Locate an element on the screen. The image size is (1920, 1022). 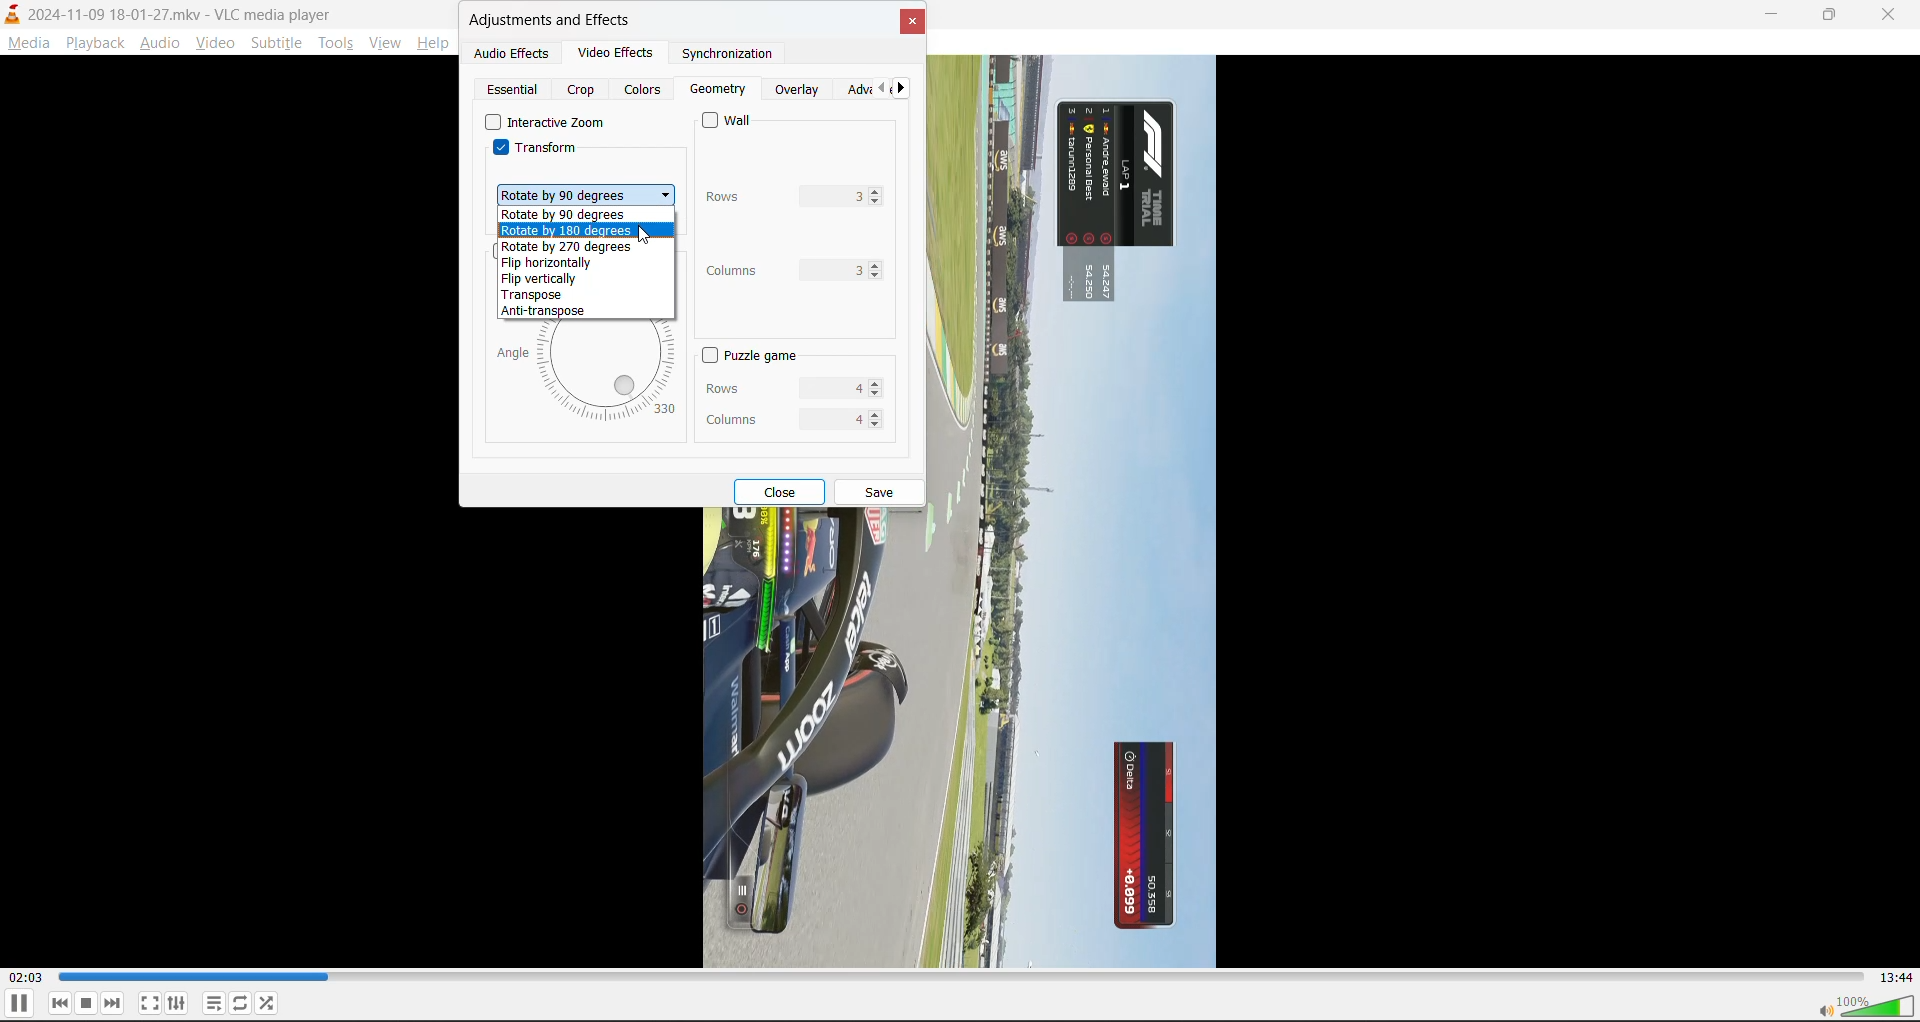
Decrease is located at coordinates (876, 398).